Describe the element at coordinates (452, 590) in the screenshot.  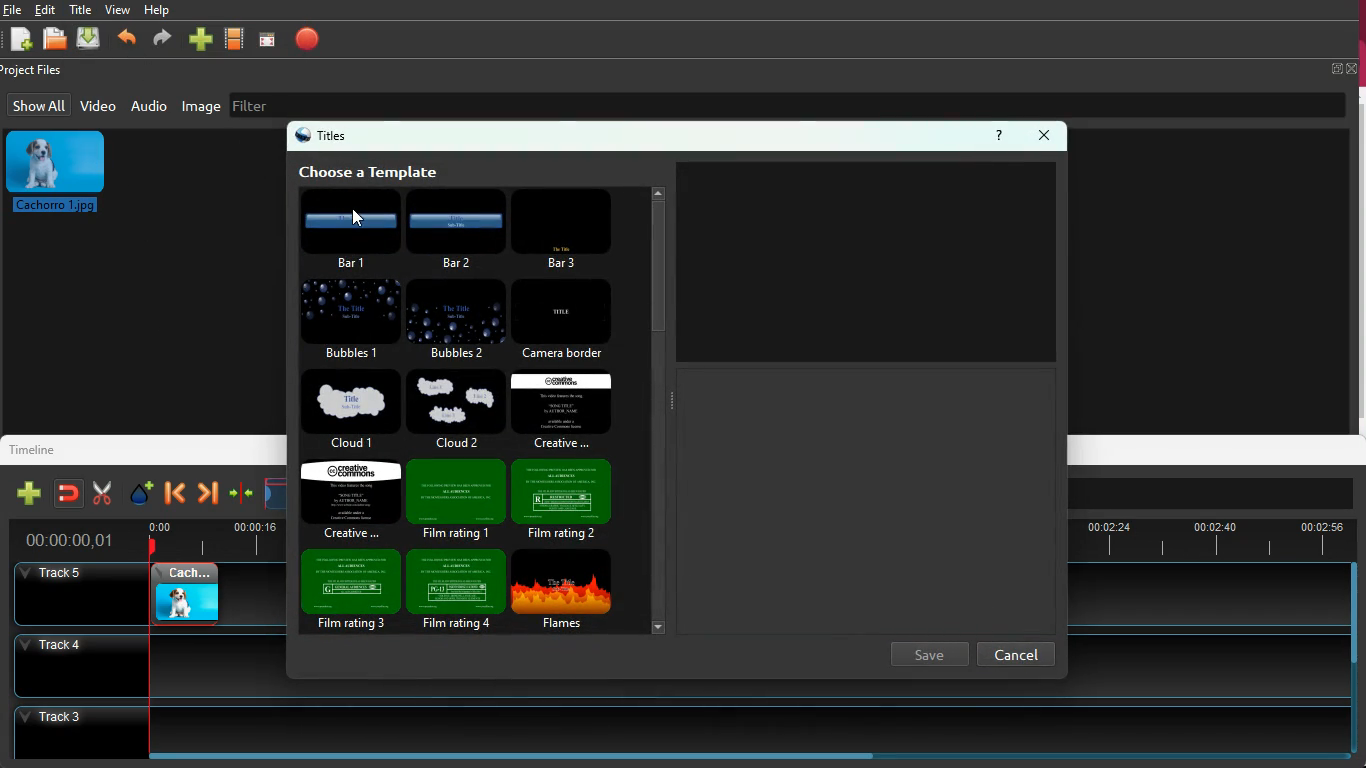
I see `film rating 4` at that location.